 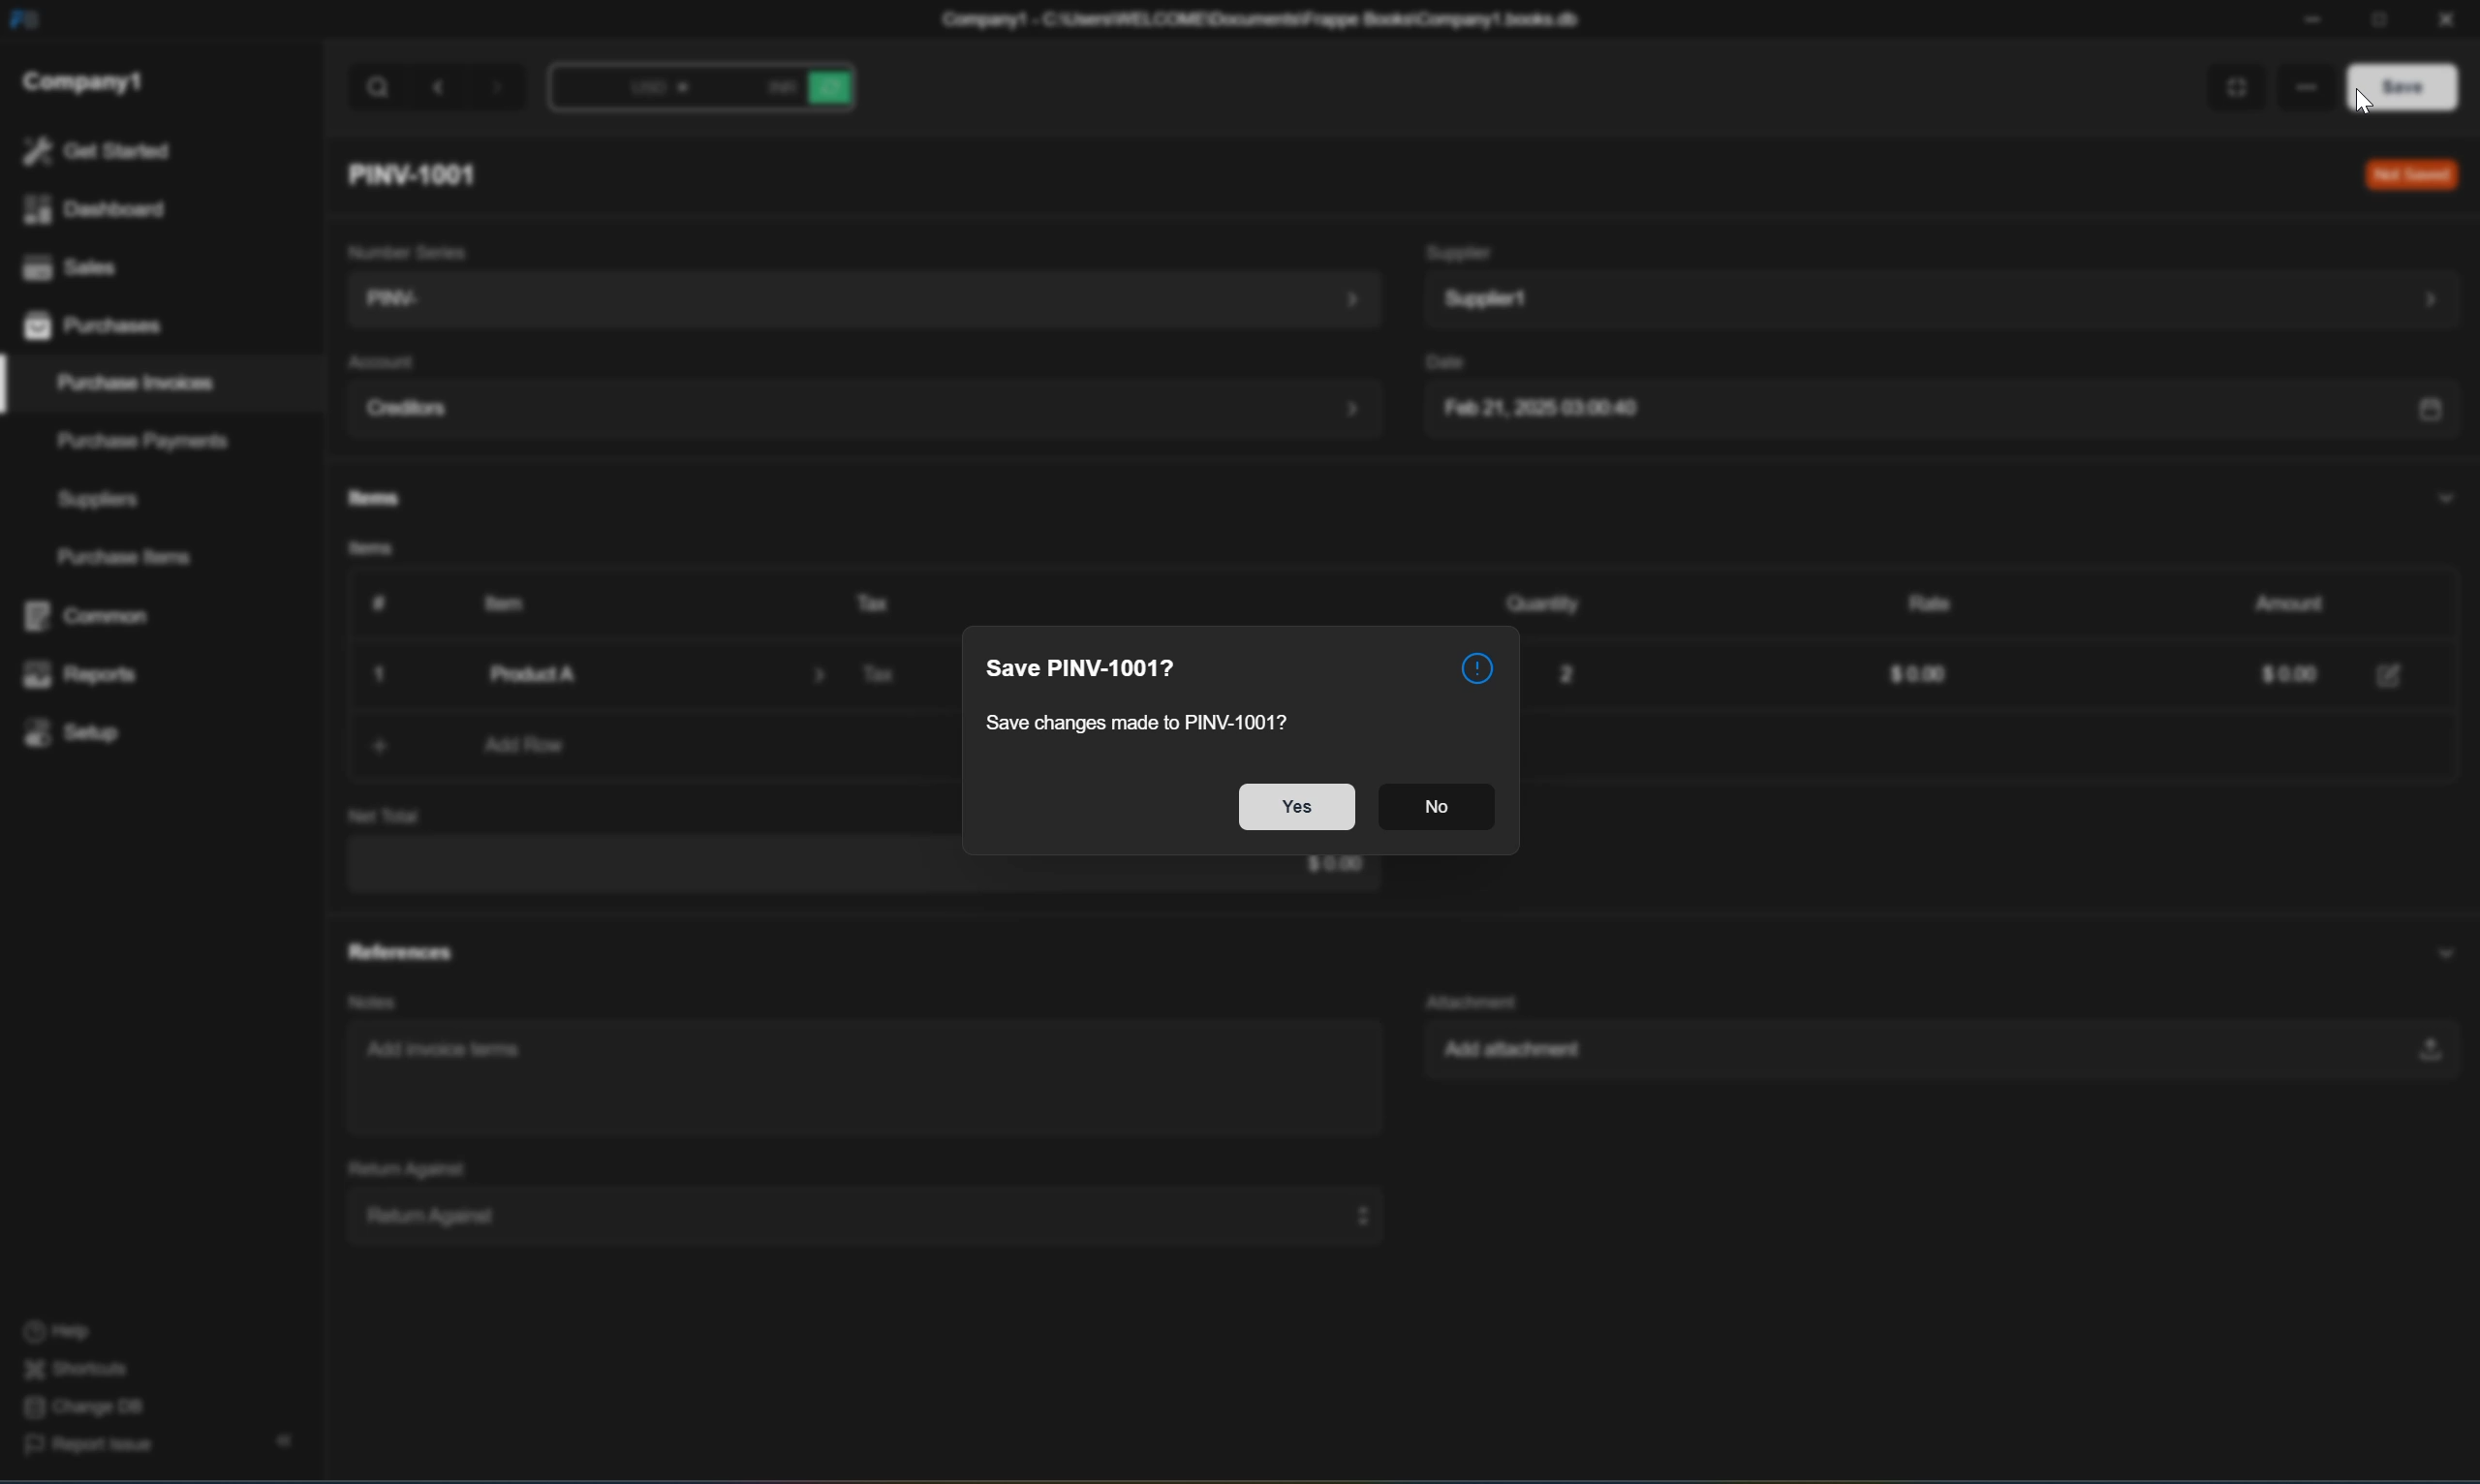 I want to click on sales, so click(x=65, y=264).